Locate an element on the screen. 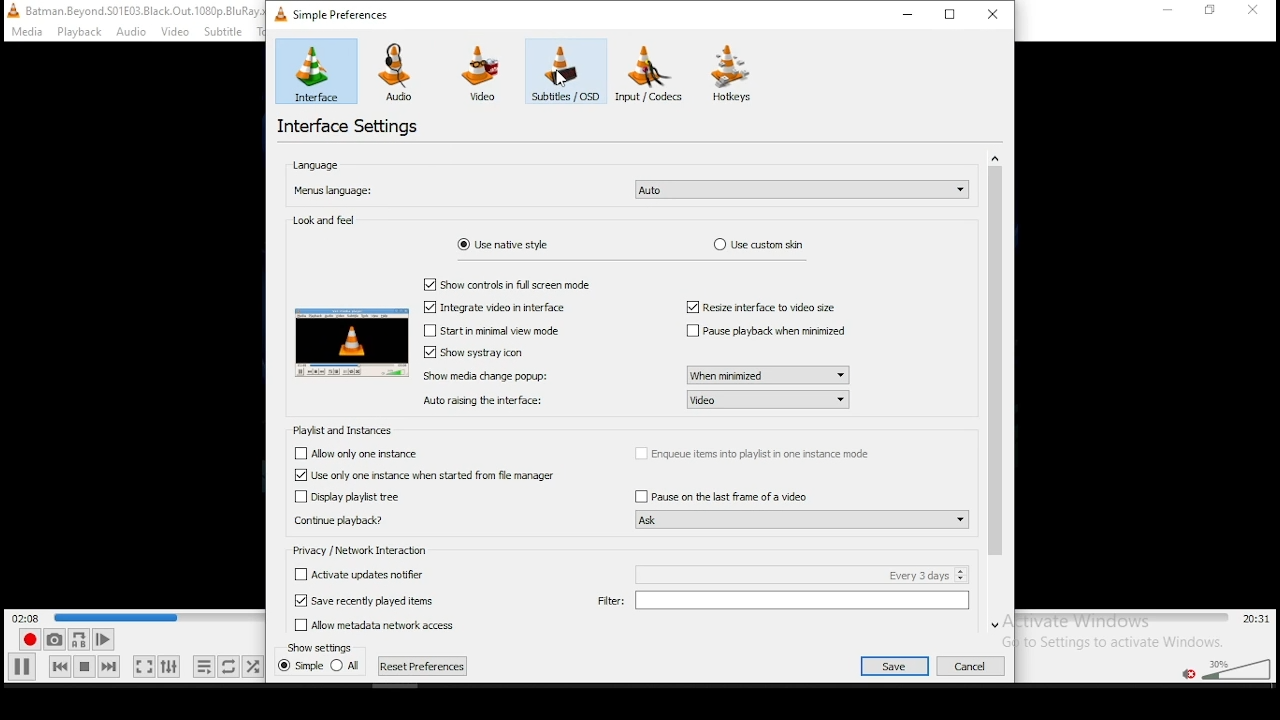 The height and width of the screenshot is (720, 1280). language is located at coordinates (316, 166).